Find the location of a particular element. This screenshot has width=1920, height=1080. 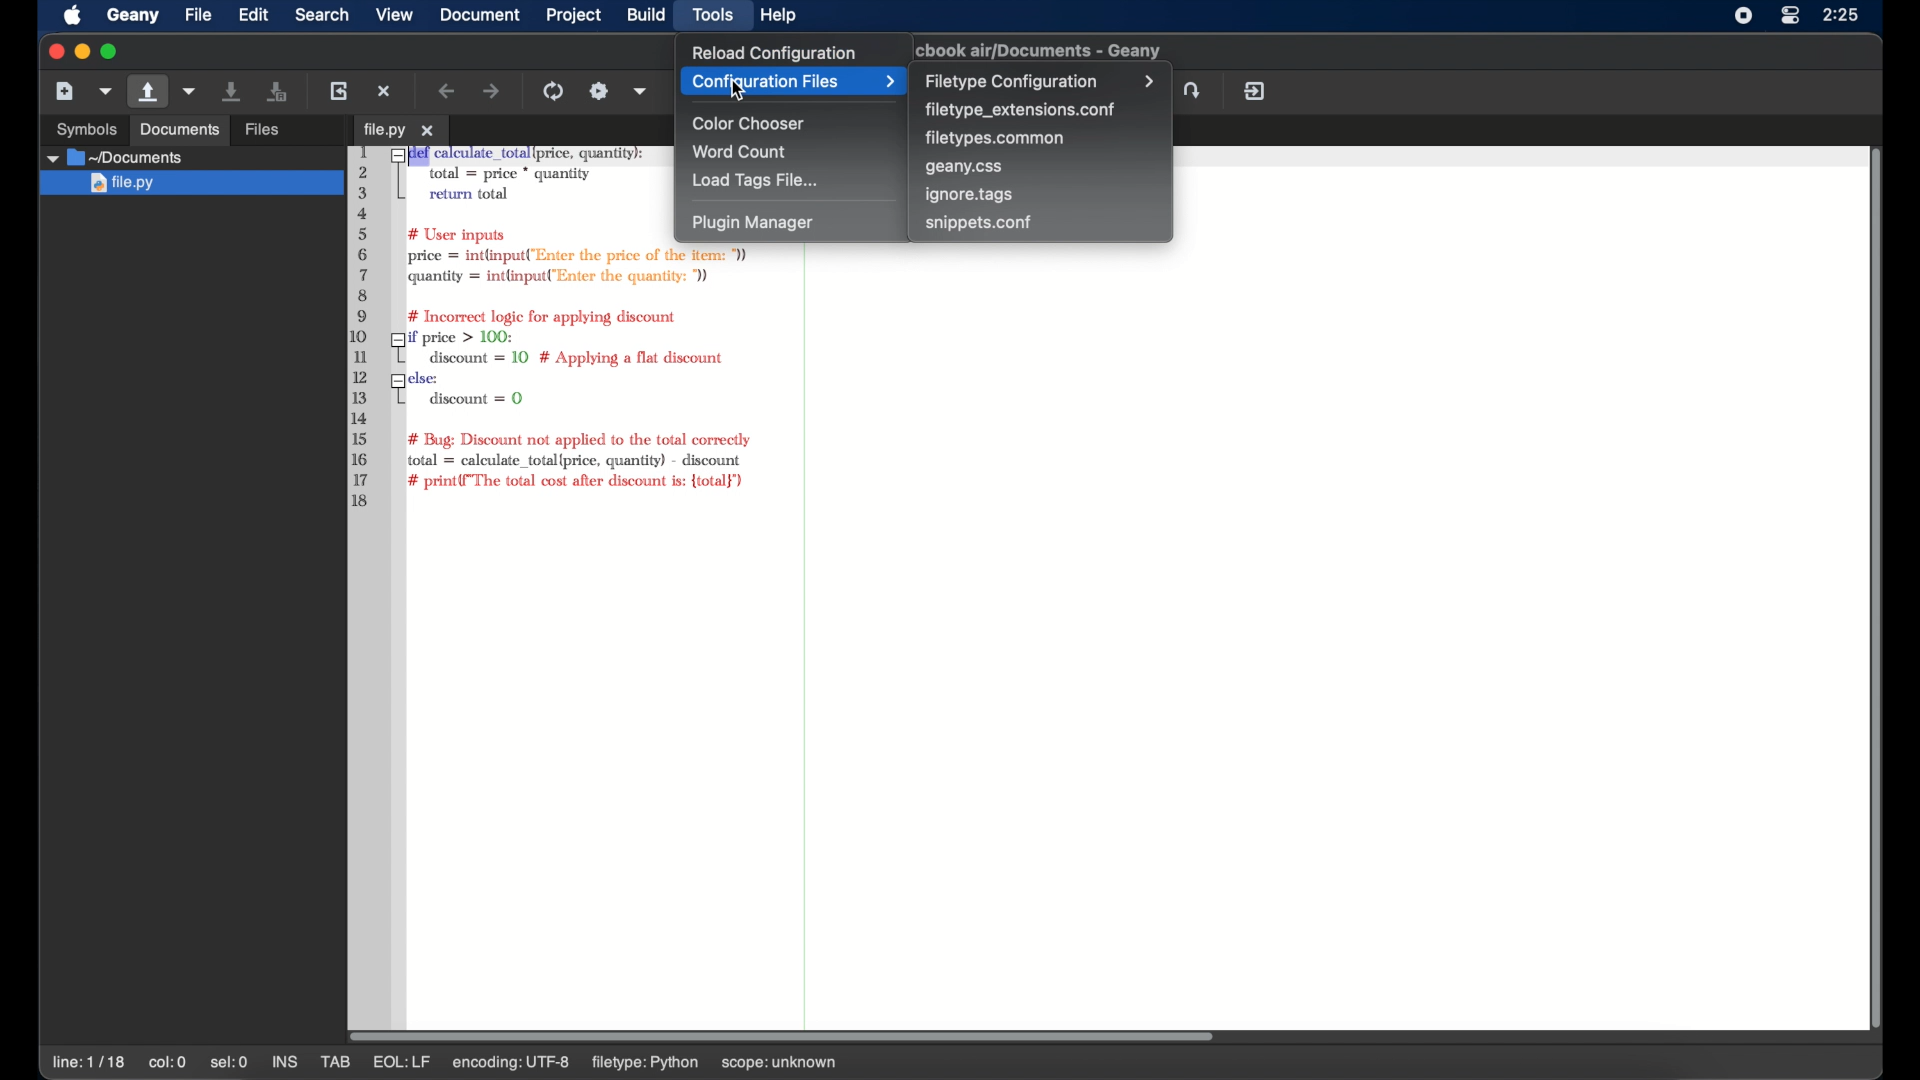

document is located at coordinates (478, 14).